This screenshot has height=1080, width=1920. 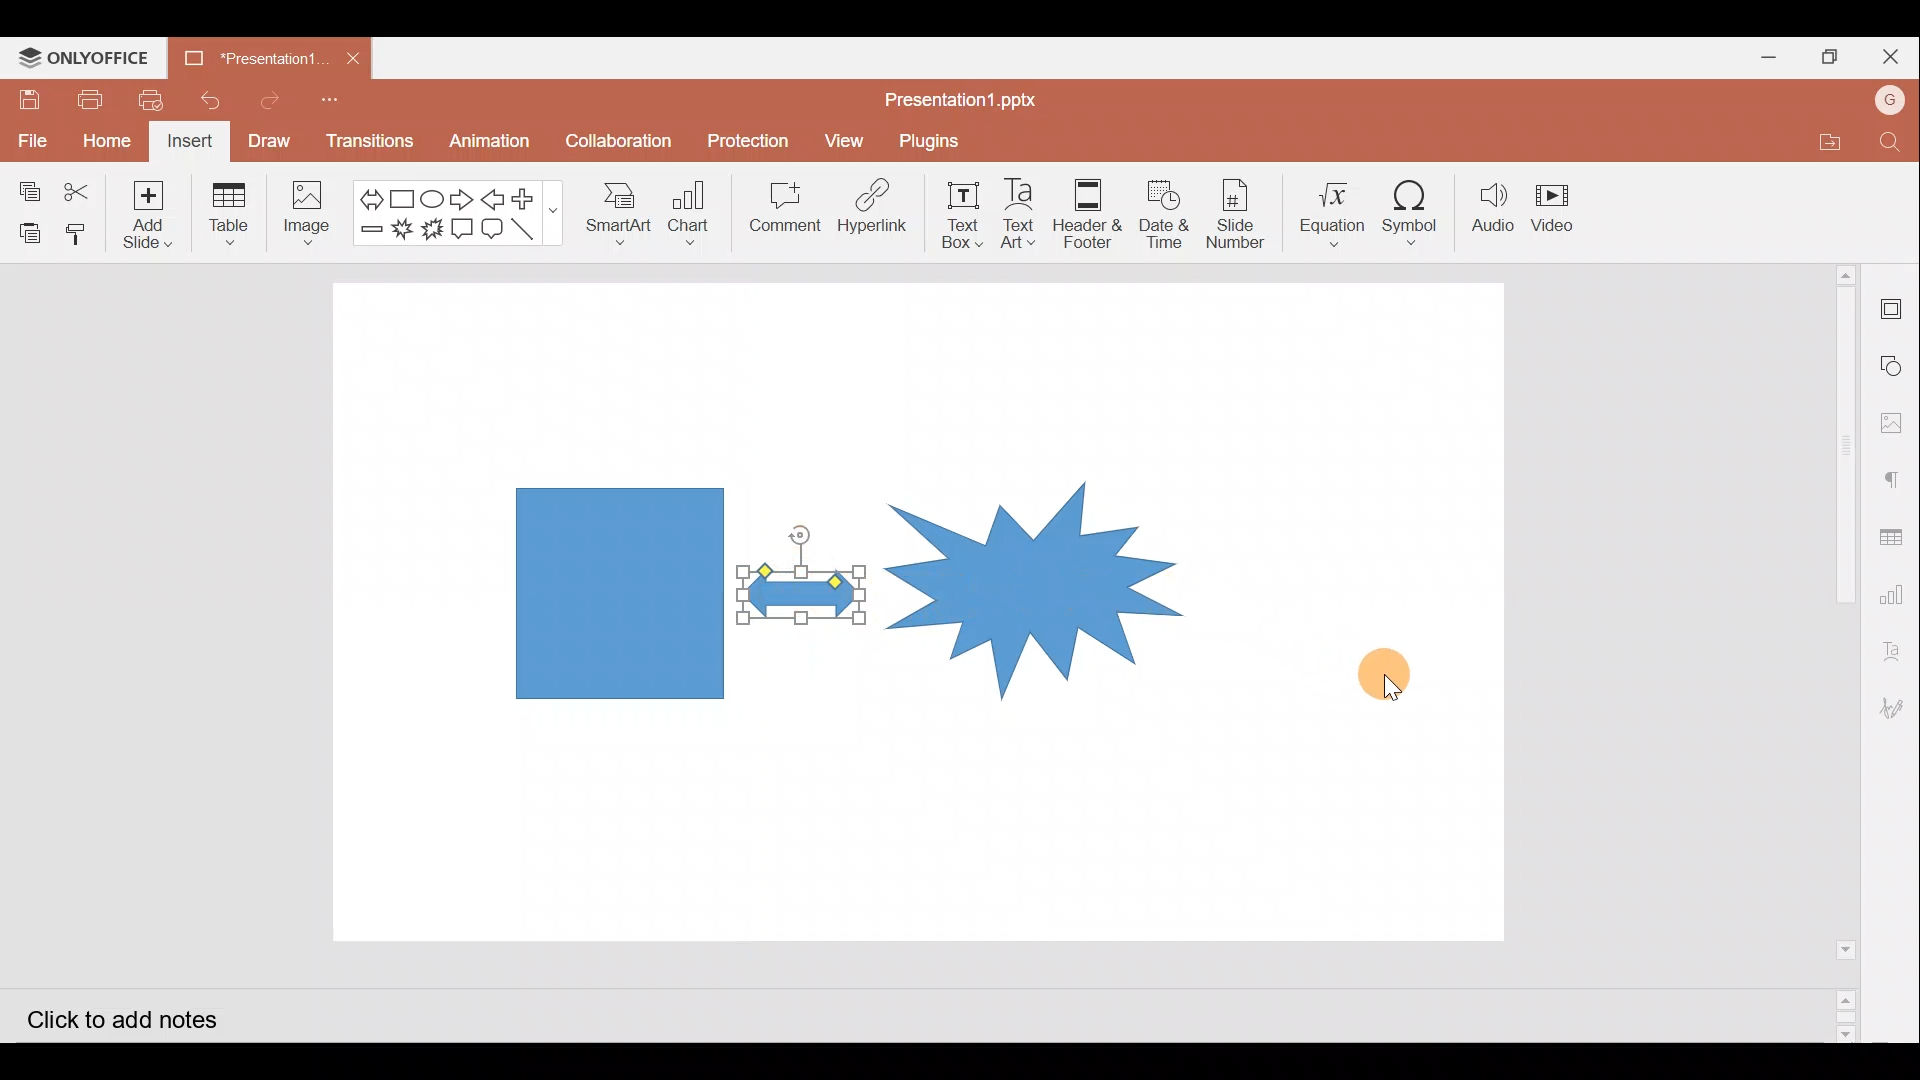 What do you see at coordinates (366, 142) in the screenshot?
I see `Transitions` at bounding box center [366, 142].